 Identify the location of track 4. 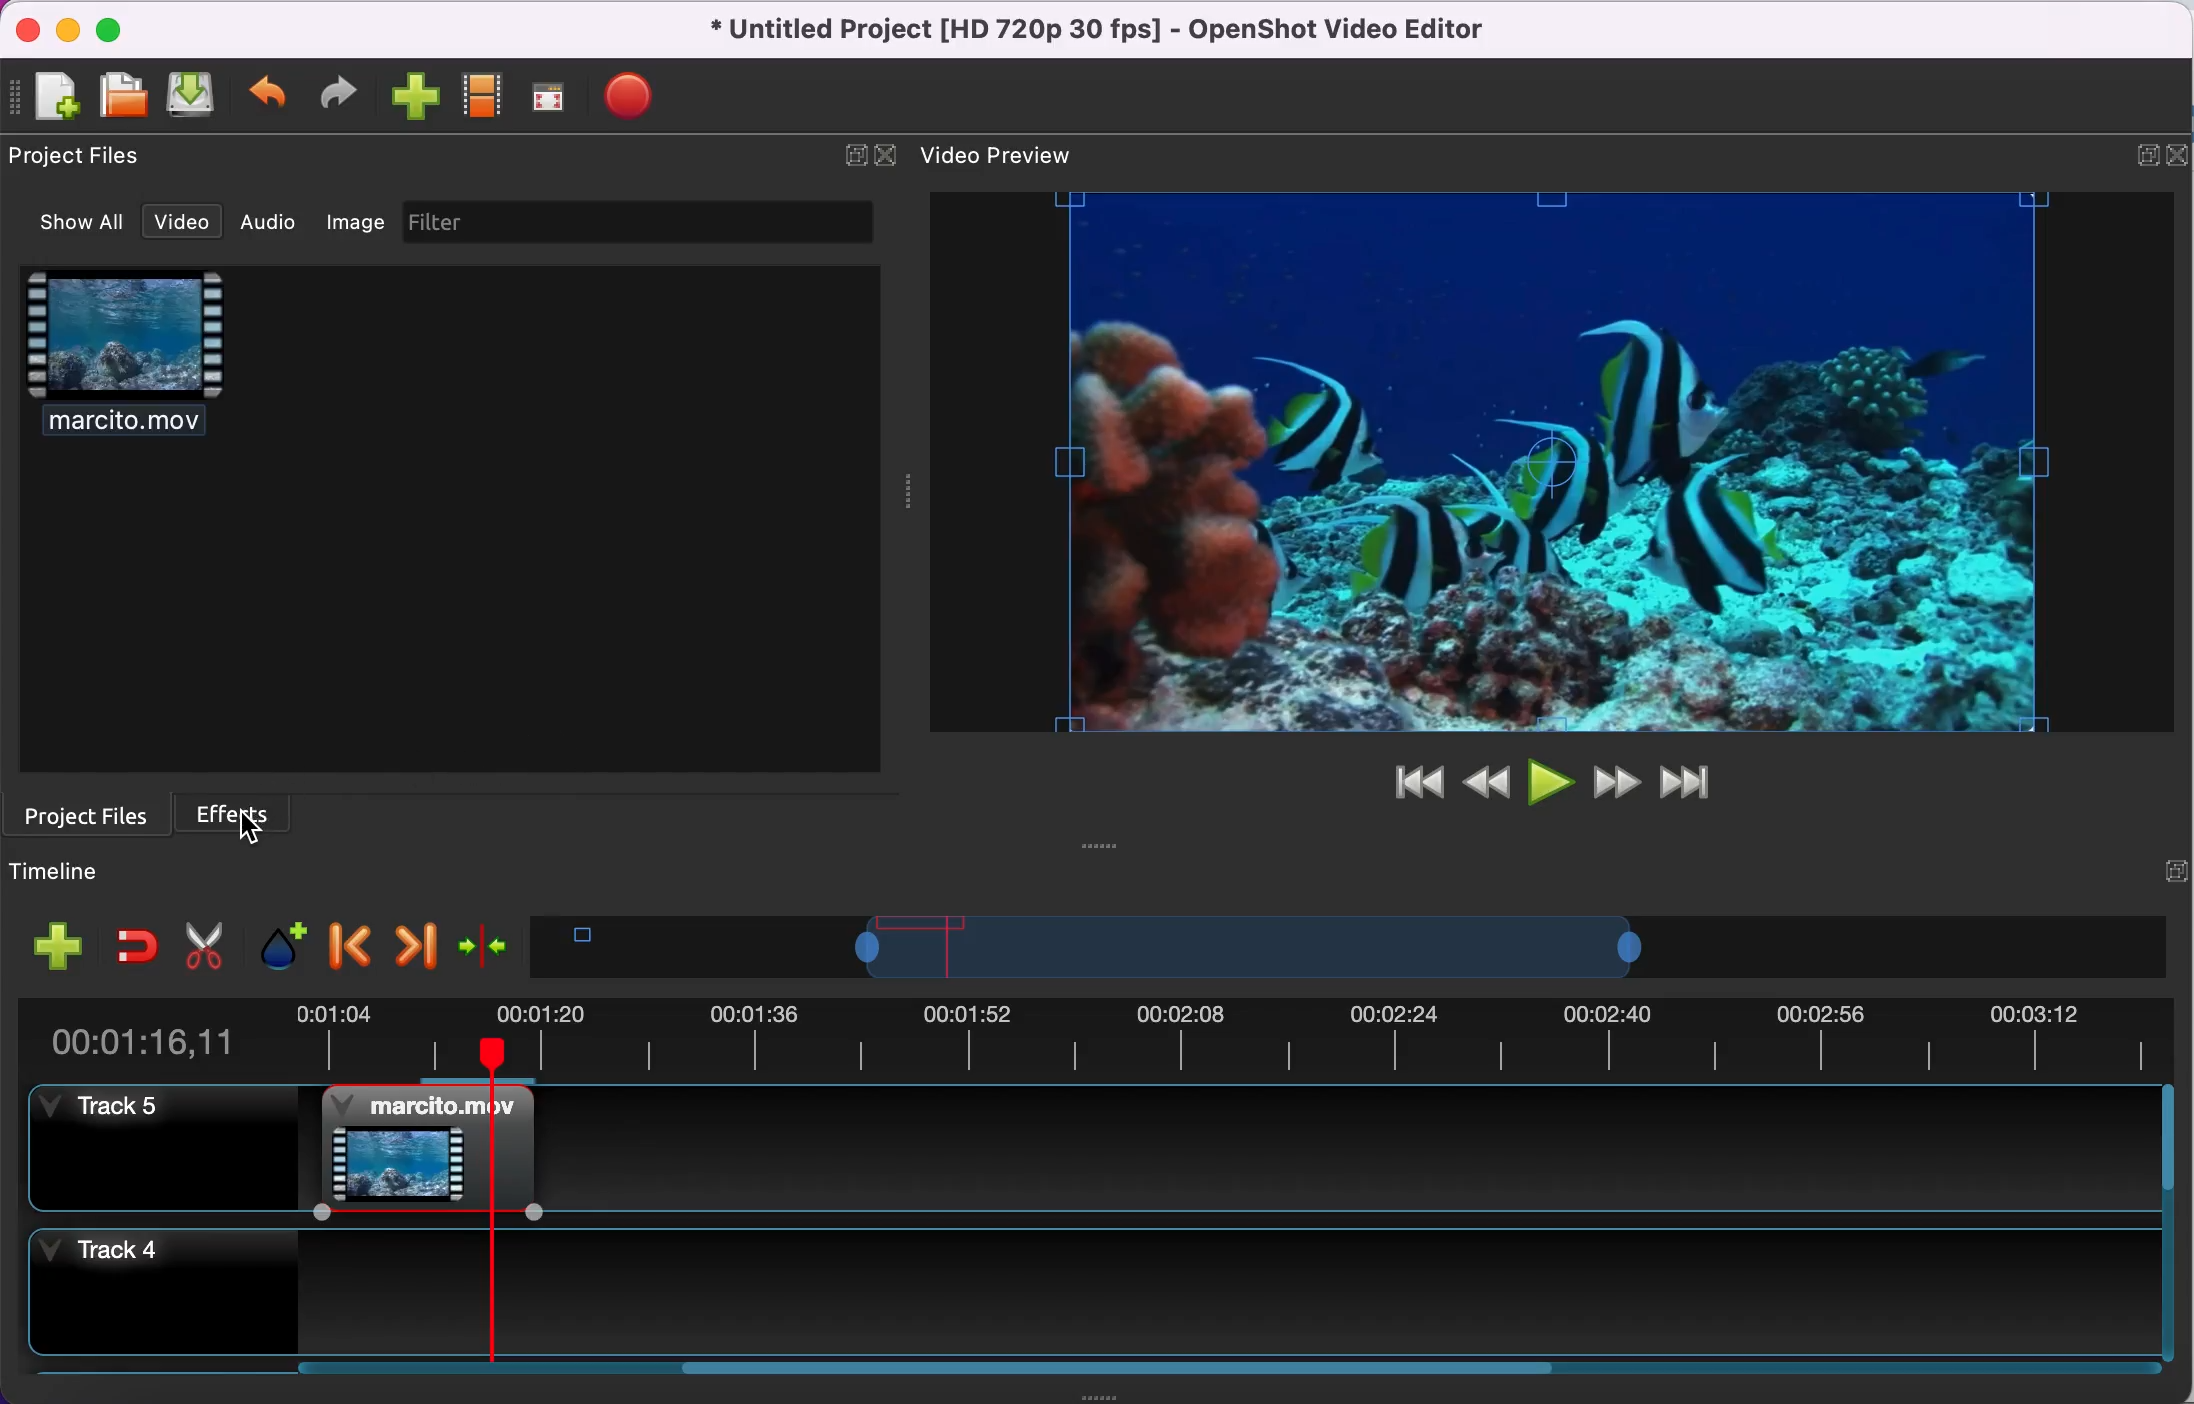
(1090, 1293).